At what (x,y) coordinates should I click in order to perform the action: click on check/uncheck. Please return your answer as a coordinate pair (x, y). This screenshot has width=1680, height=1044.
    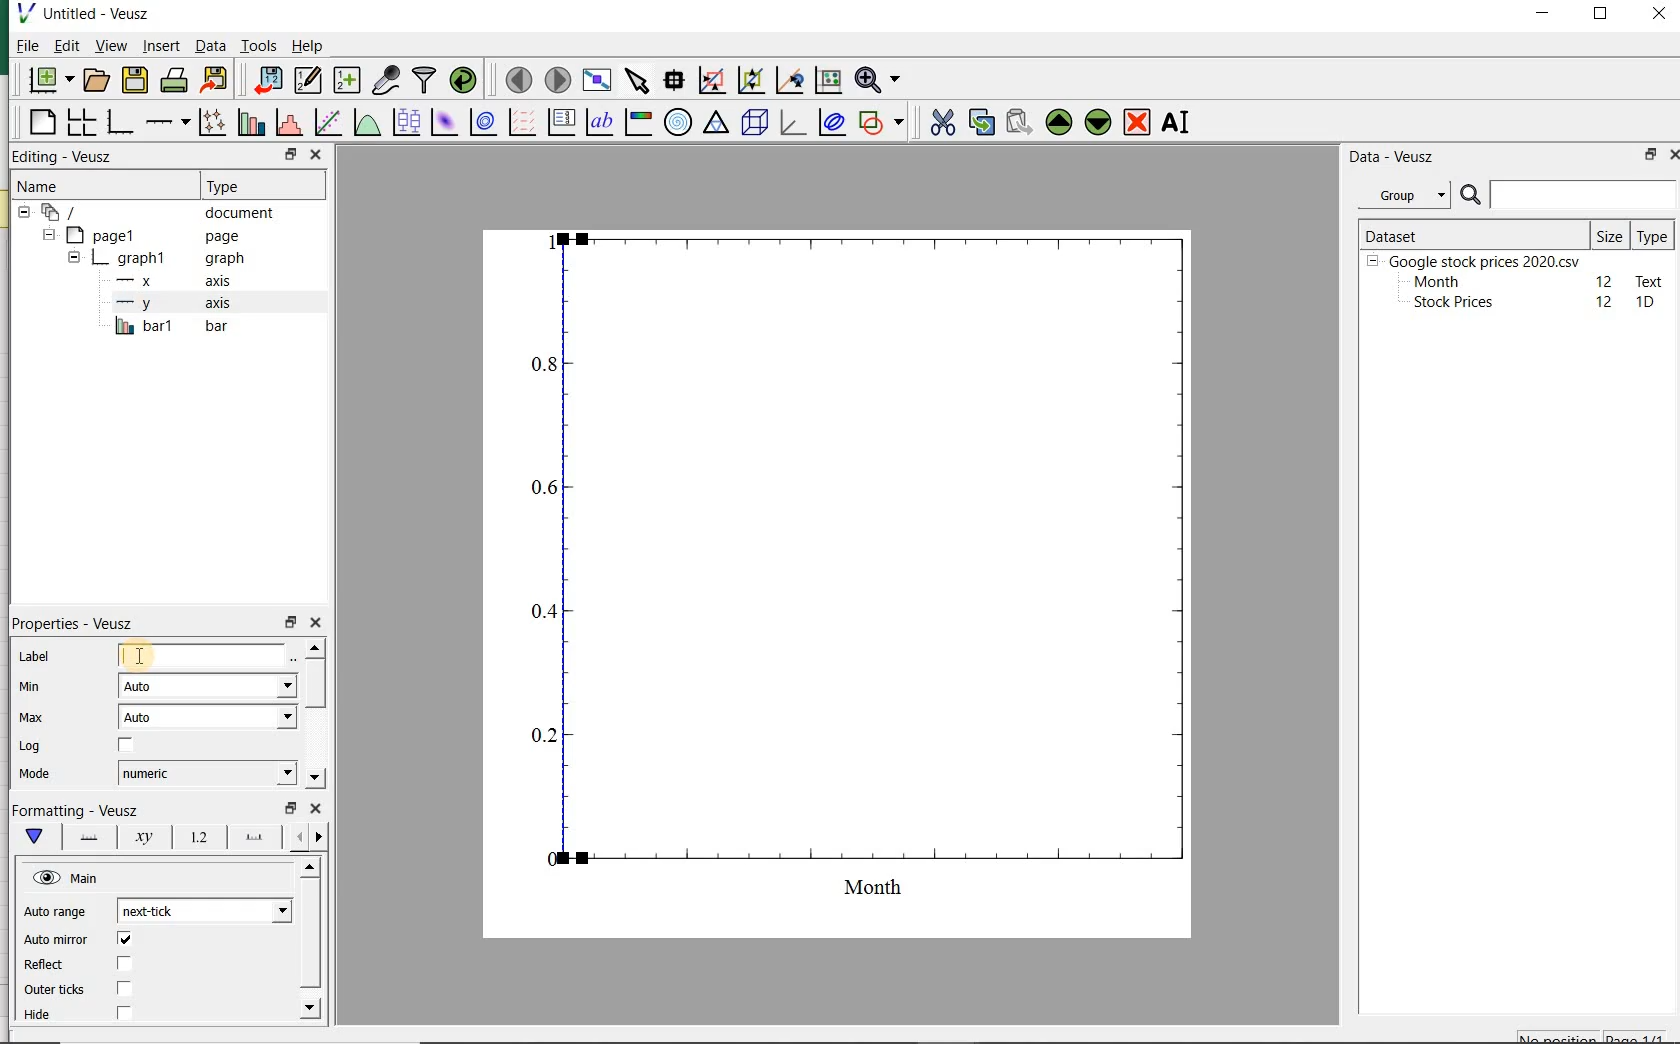
    Looking at the image, I should click on (124, 941).